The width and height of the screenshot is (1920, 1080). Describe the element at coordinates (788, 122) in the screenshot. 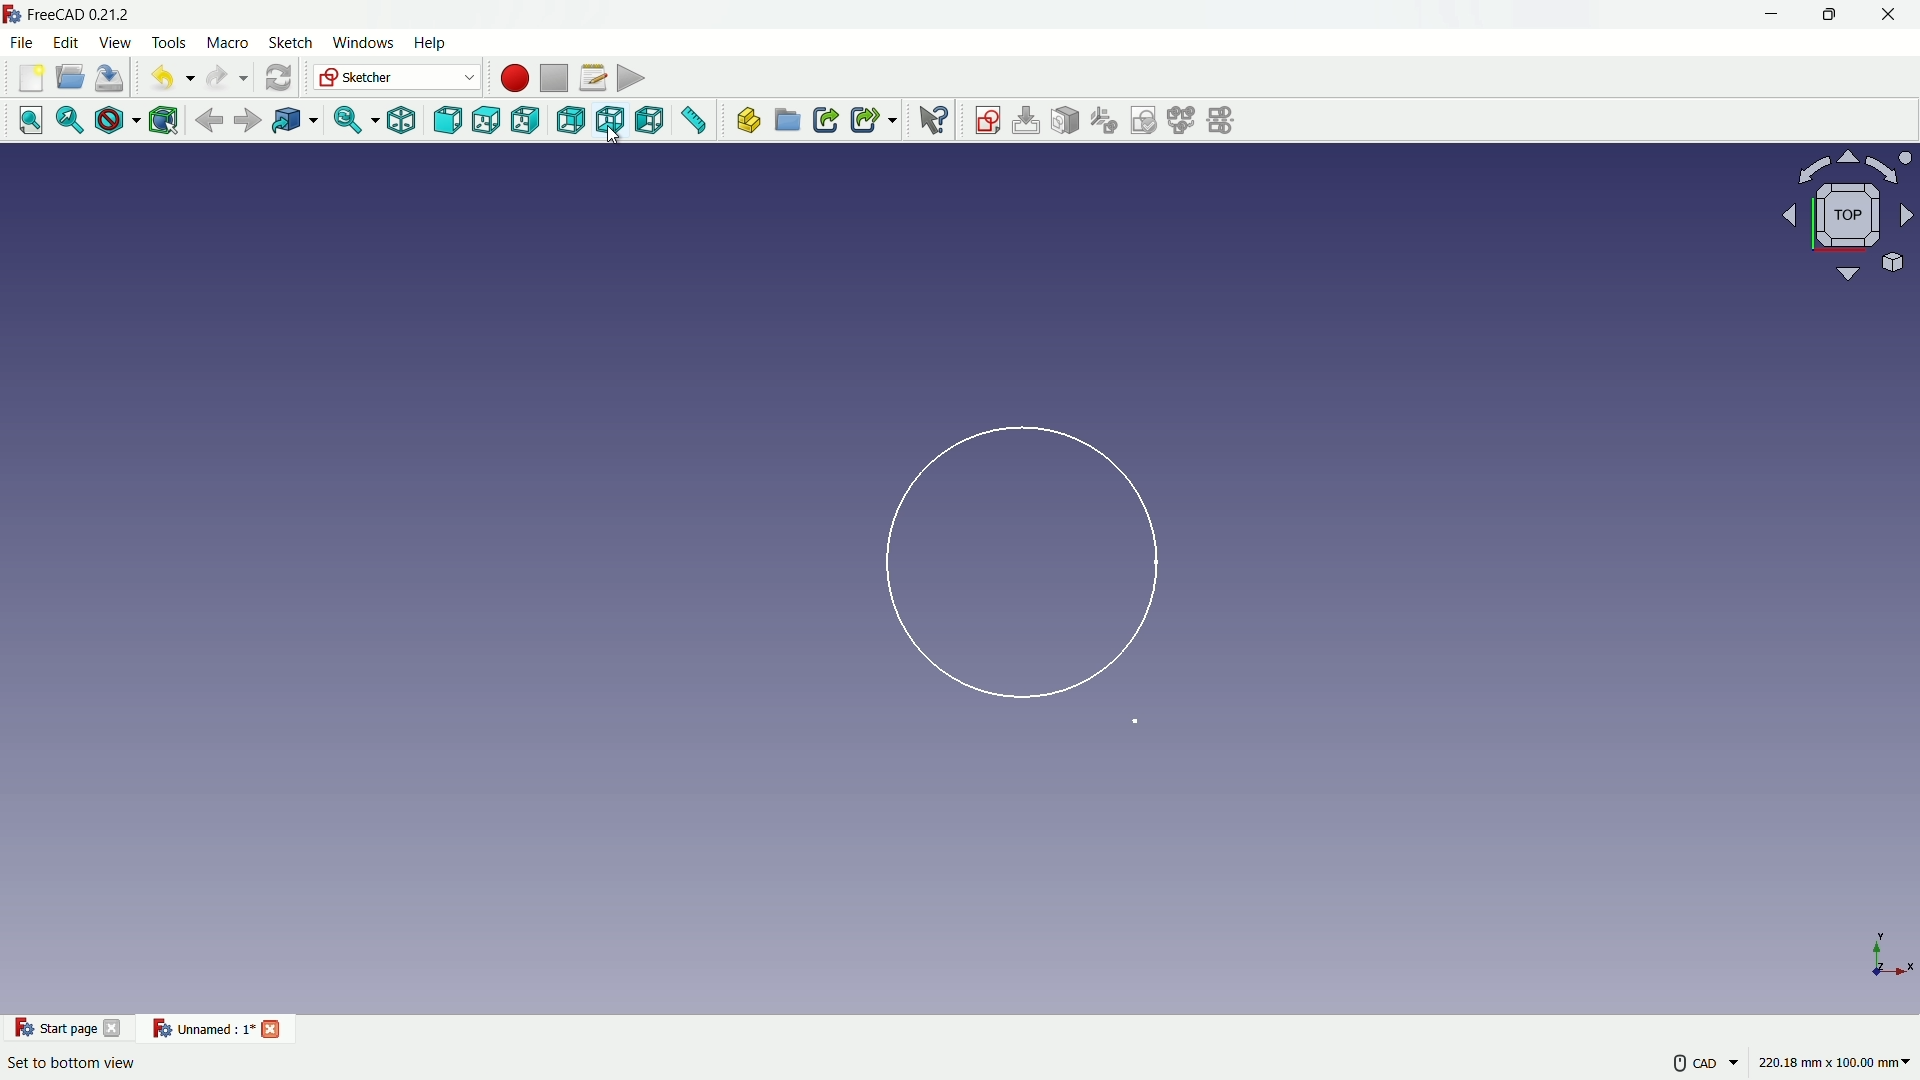

I see `create group` at that location.